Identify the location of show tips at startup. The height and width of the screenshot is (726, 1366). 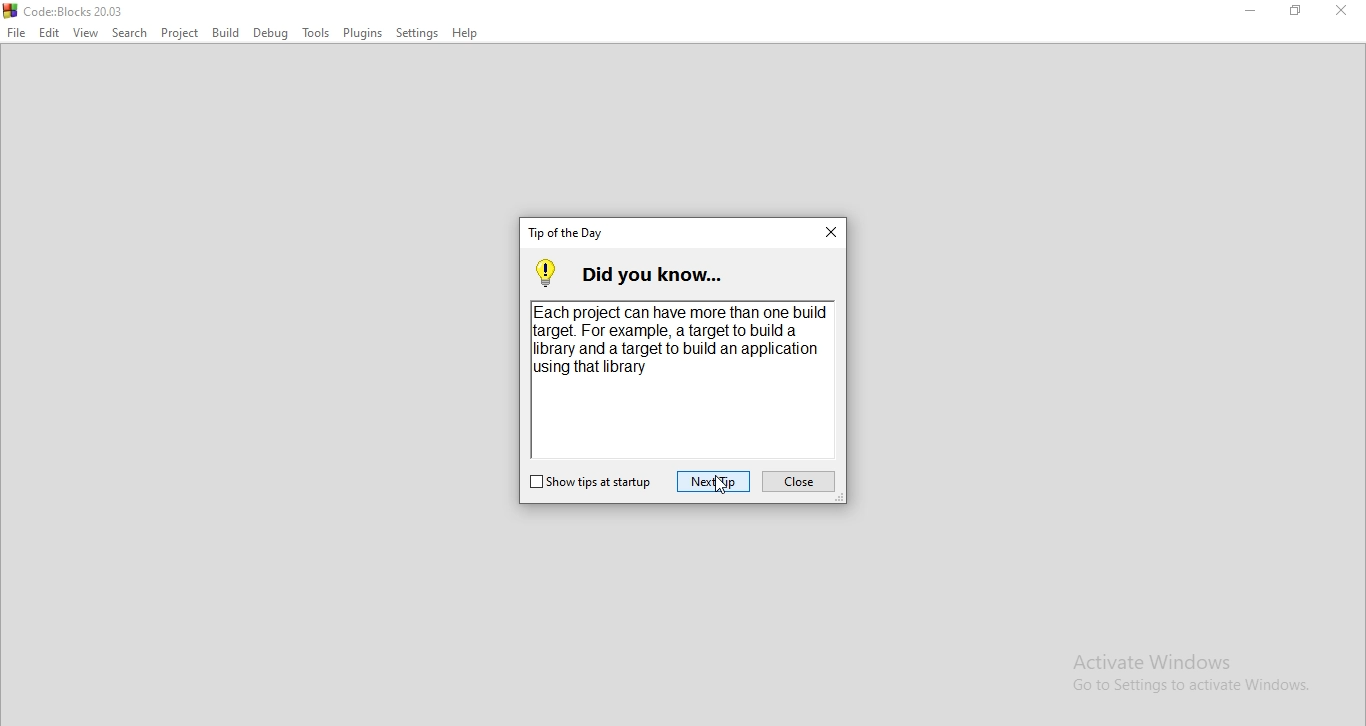
(589, 483).